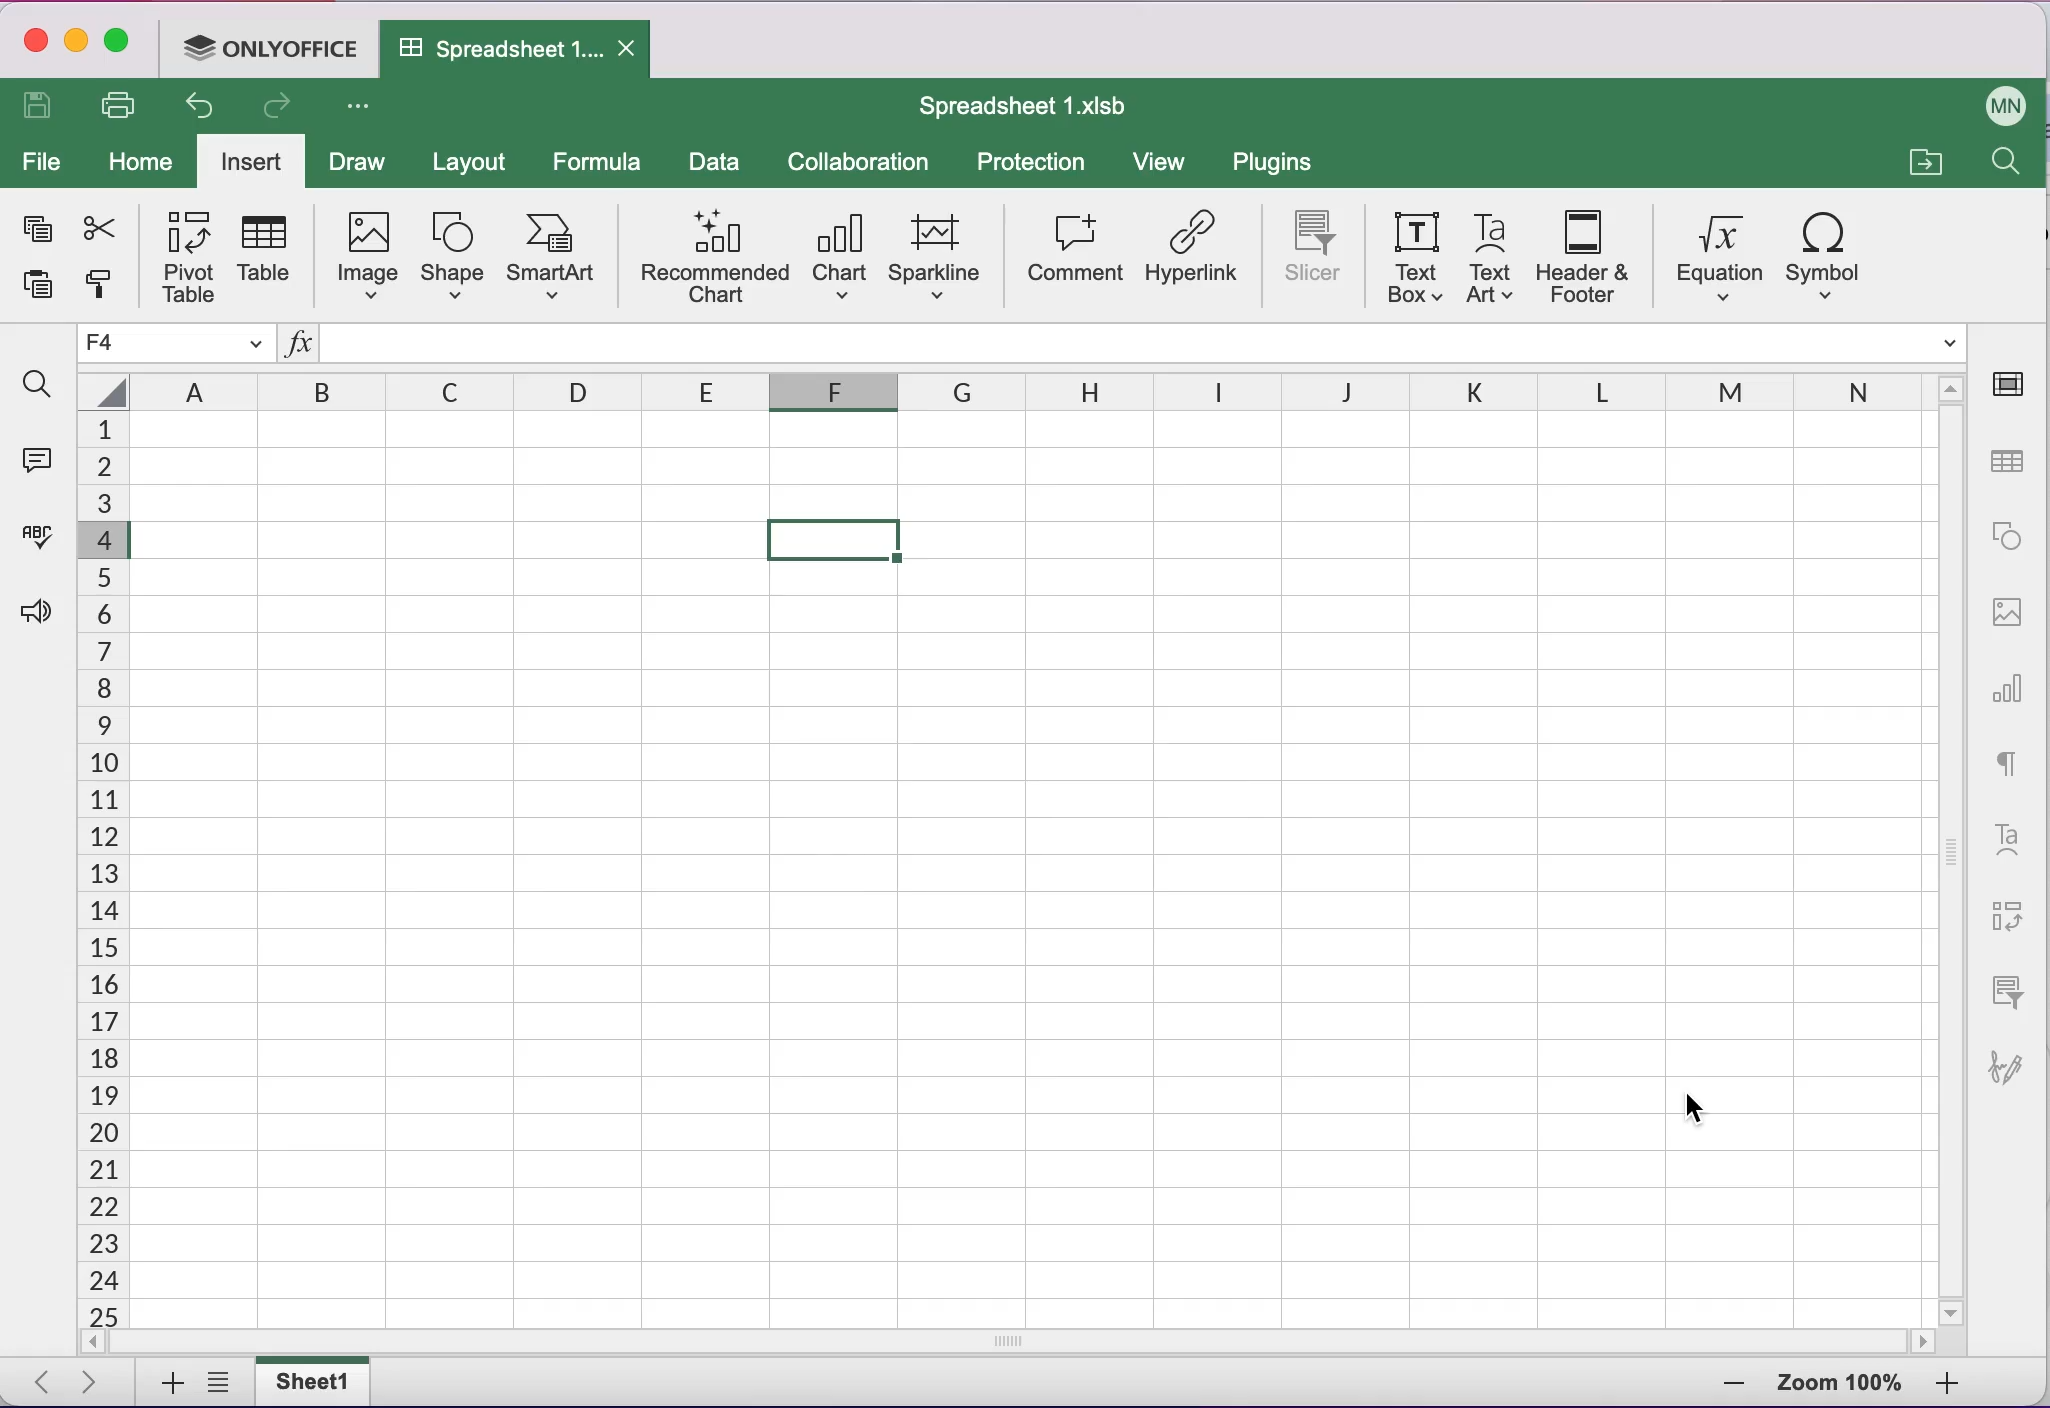 Image resolution: width=2050 pixels, height=1408 pixels. Describe the element at coordinates (1315, 256) in the screenshot. I see `slicer` at that location.